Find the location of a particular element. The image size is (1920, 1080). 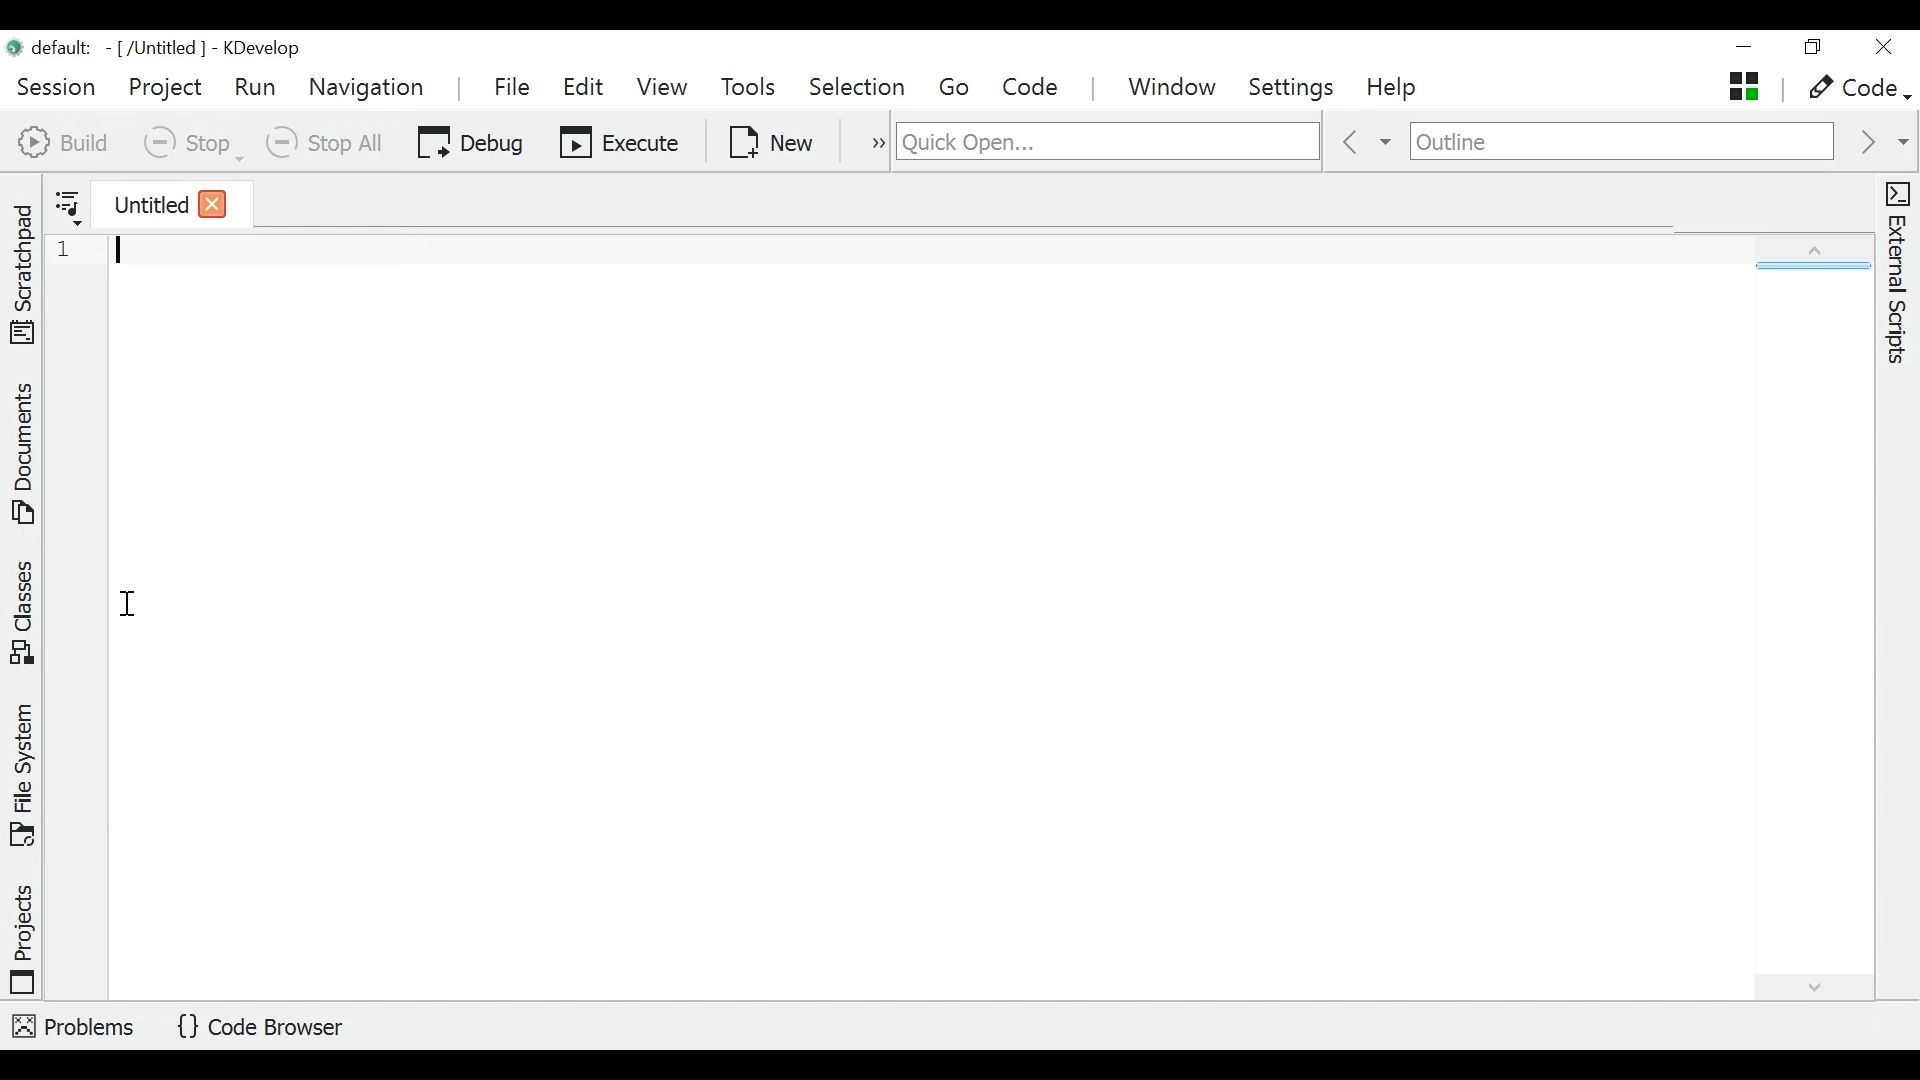

Settings is located at coordinates (1294, 90).